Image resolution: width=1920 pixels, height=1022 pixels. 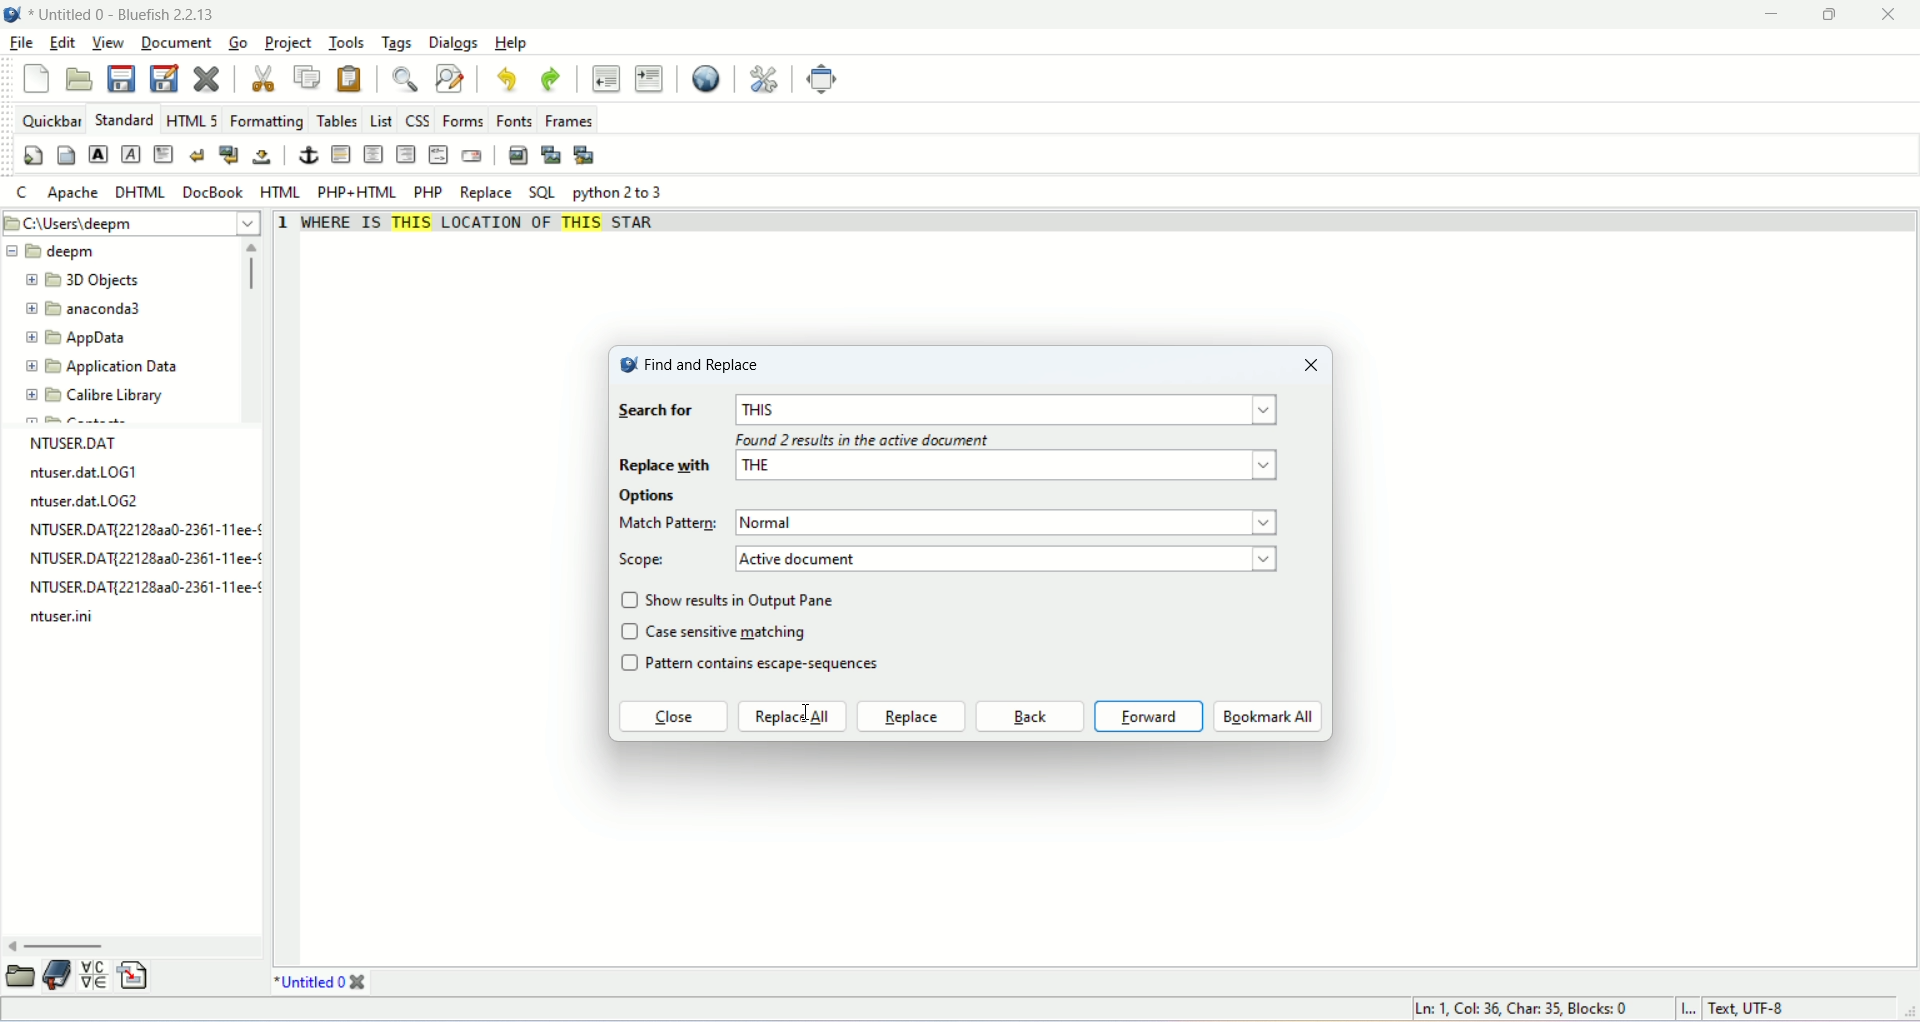 What do you see at coordinates (358, 982) in the screenshot?
I see `close` at bounding box center [358, 982].